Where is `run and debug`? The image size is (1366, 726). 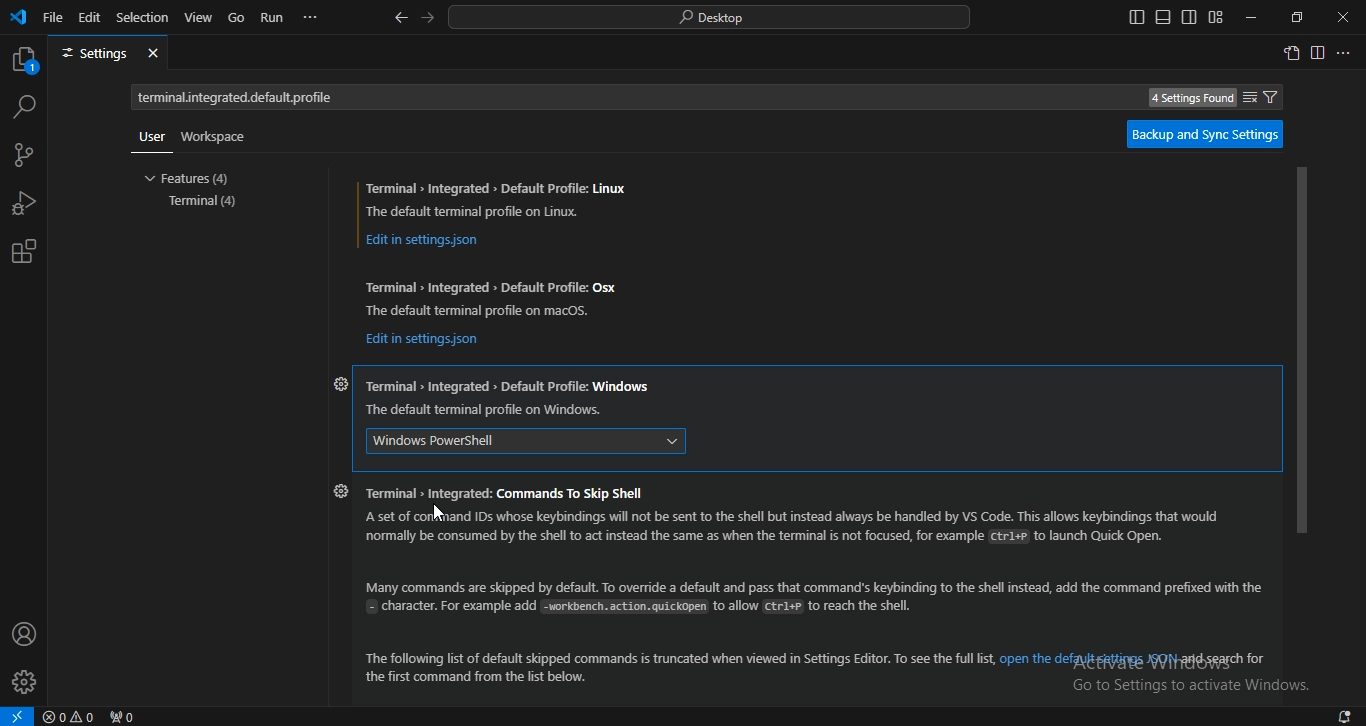
run and debug is located at coordinates (23, 205).